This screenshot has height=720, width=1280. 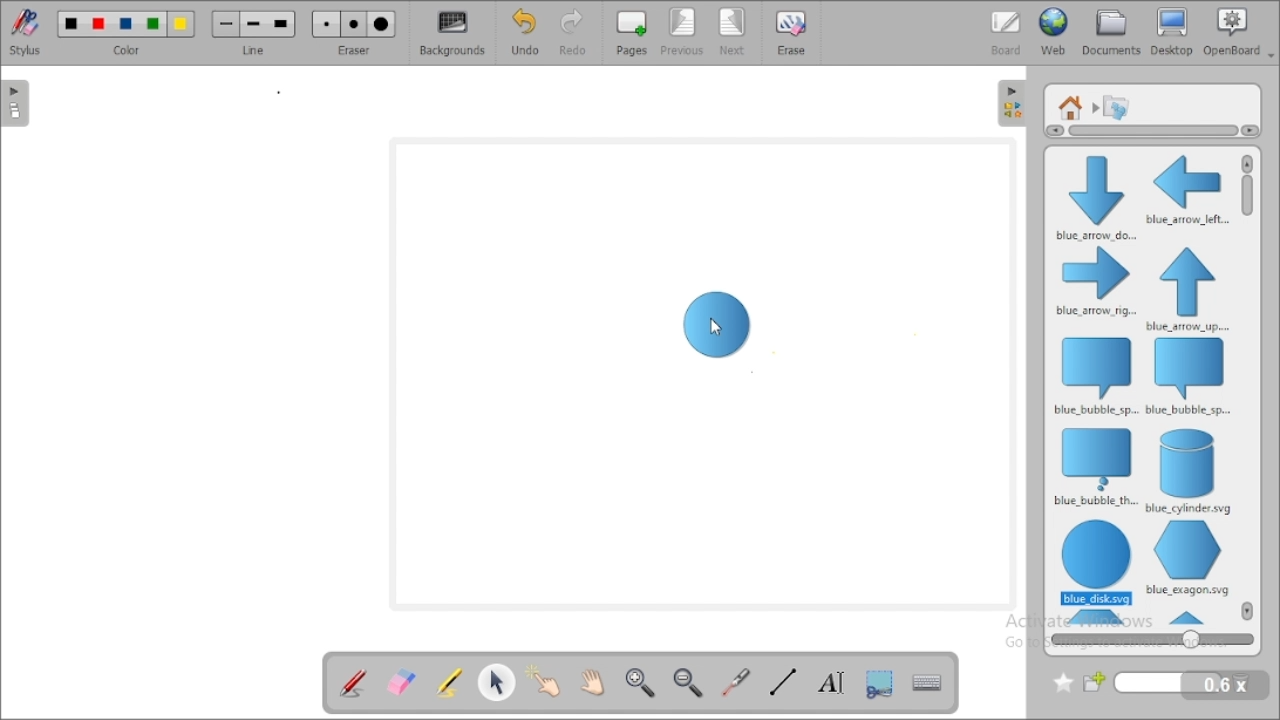 I want to click on color, so click(x=126, y=32).